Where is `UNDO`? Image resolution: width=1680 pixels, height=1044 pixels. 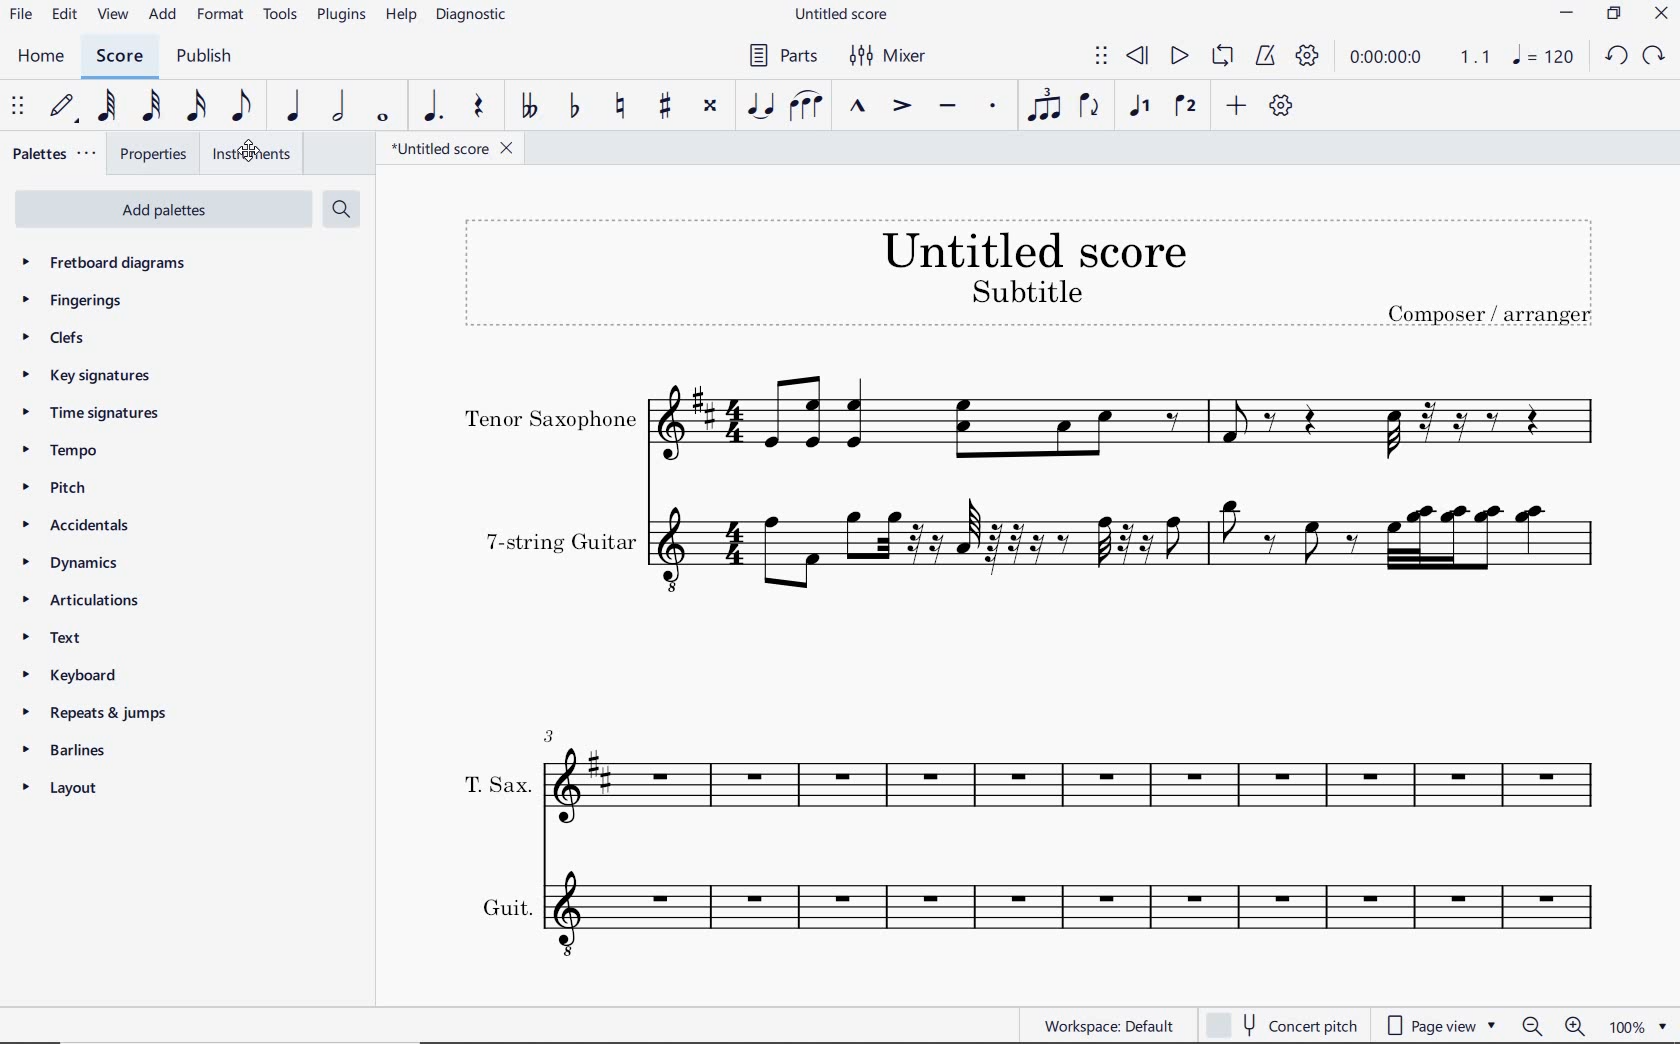
UNDO is located at coordinates (1616, 57).